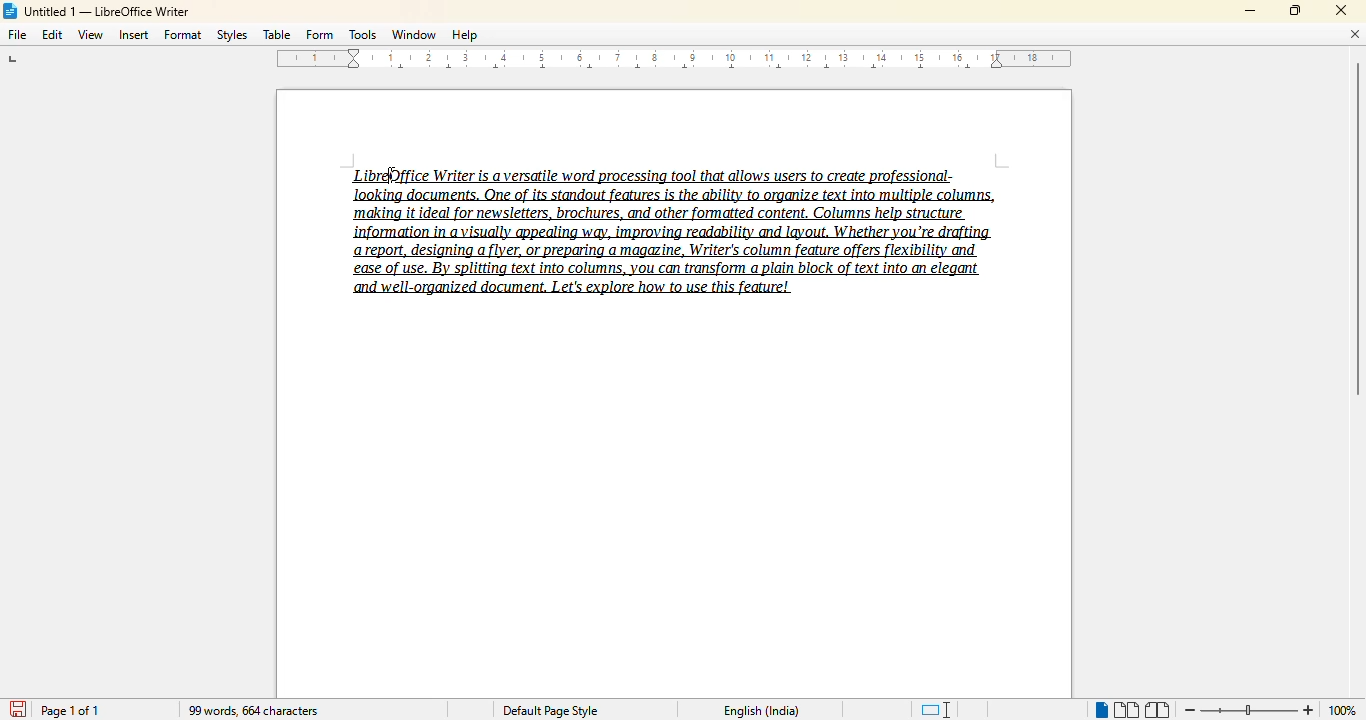  What do you see at coordinates (1125, 709) in the screenshot?
I see `multi-page view` at bounding box center [1125, 709].